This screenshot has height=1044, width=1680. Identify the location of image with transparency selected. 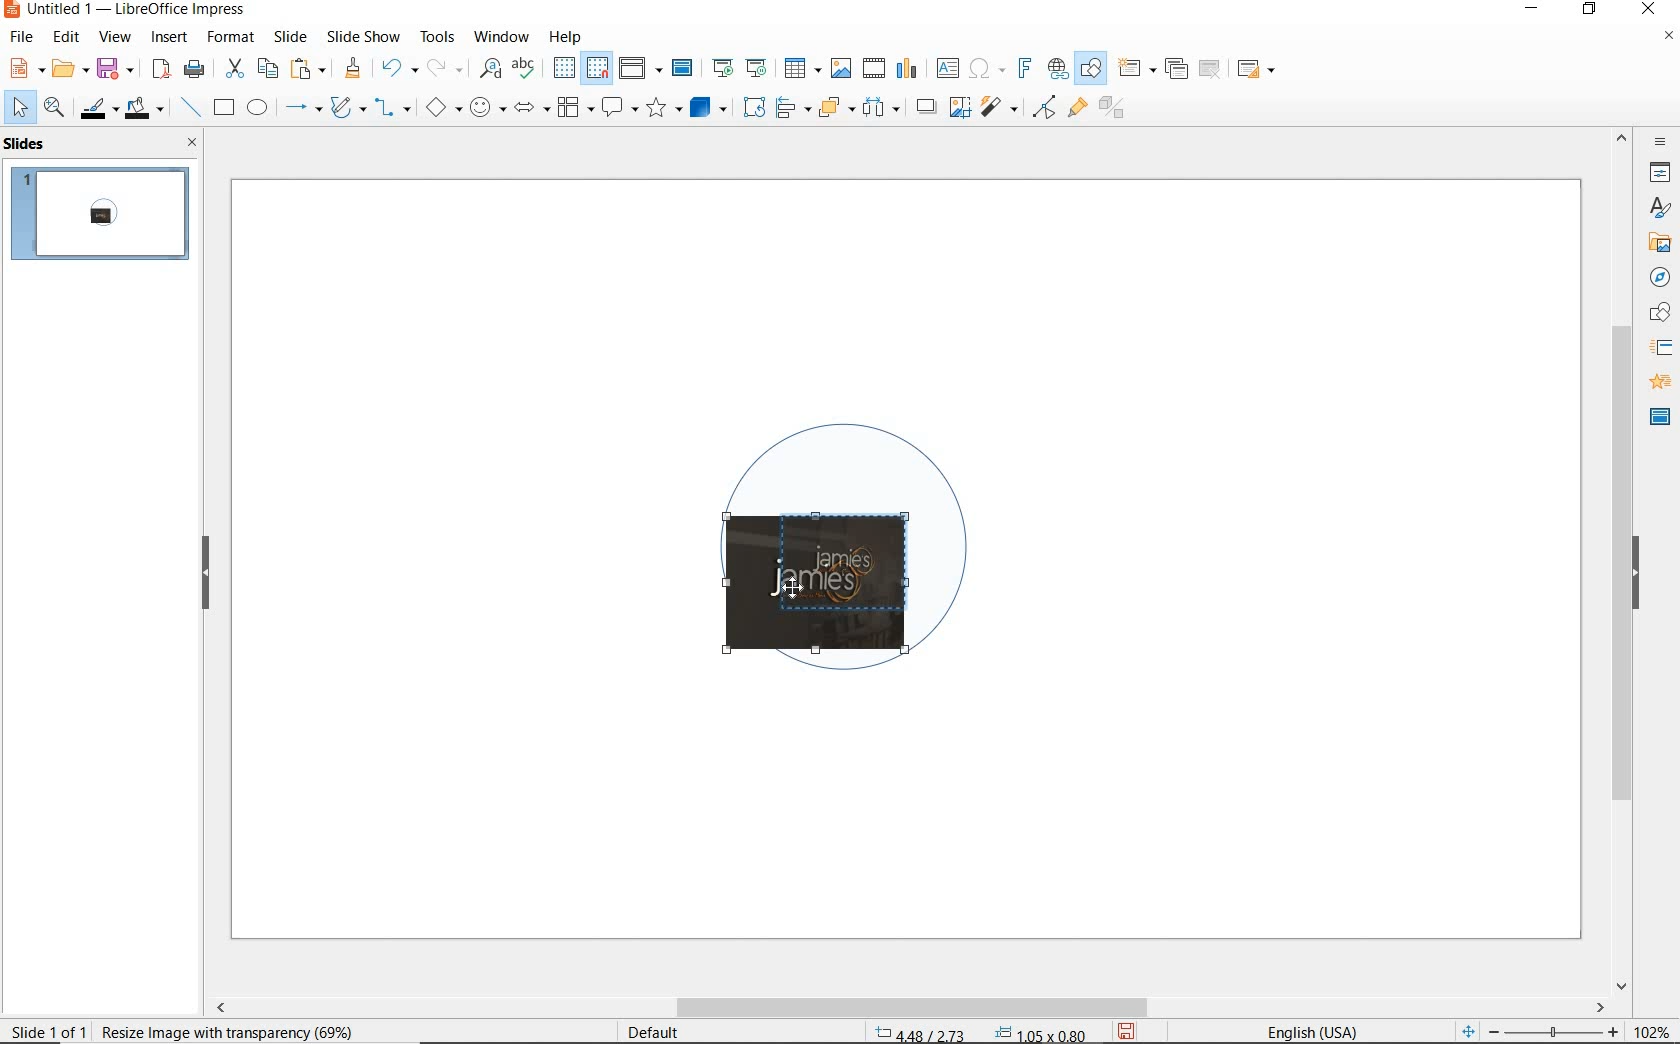
(232, 1030).